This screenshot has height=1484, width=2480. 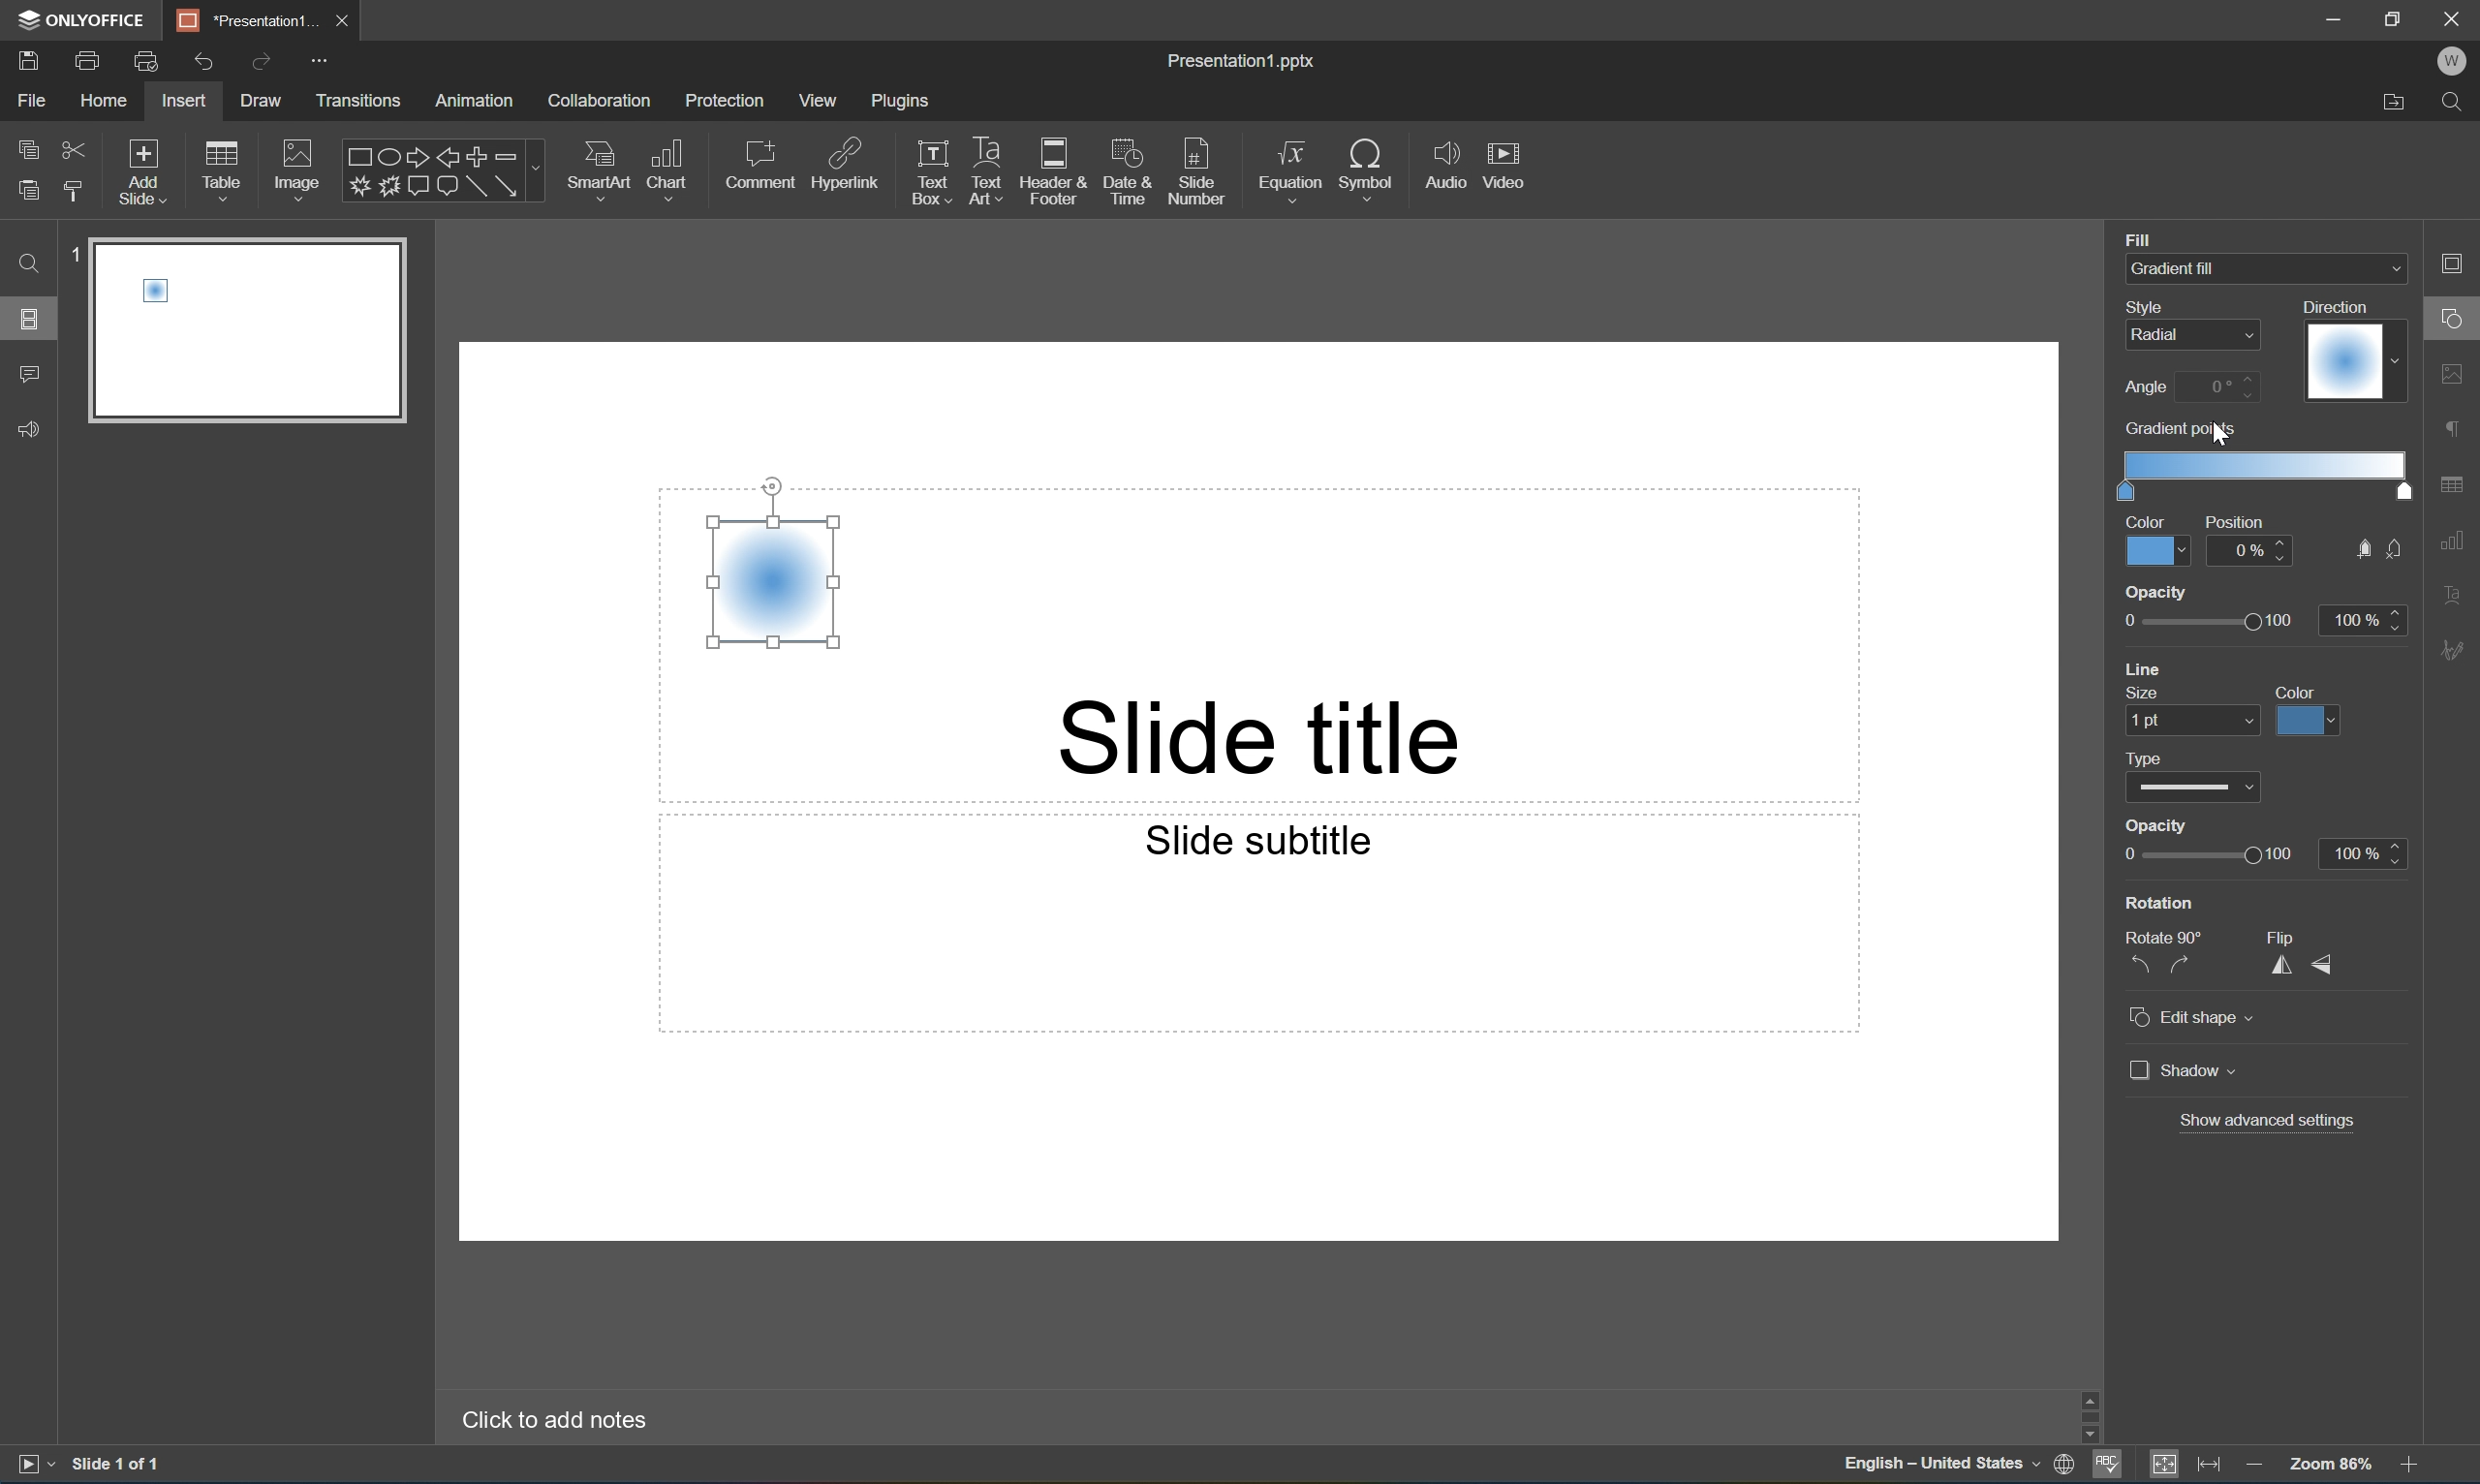 I want to click on Close, so click(x=340, y=21).